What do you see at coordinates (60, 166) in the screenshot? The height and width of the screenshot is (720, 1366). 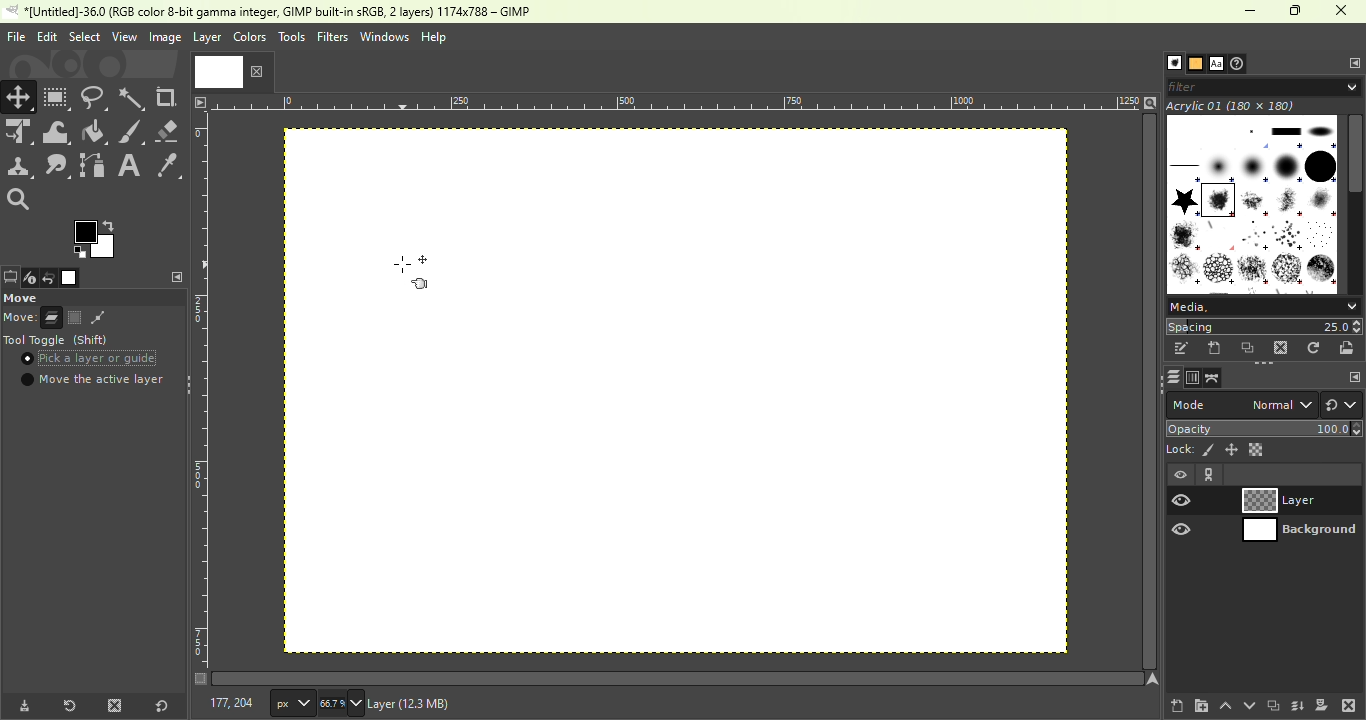 I see `Smudge tool` at bounding box center [60, 166].